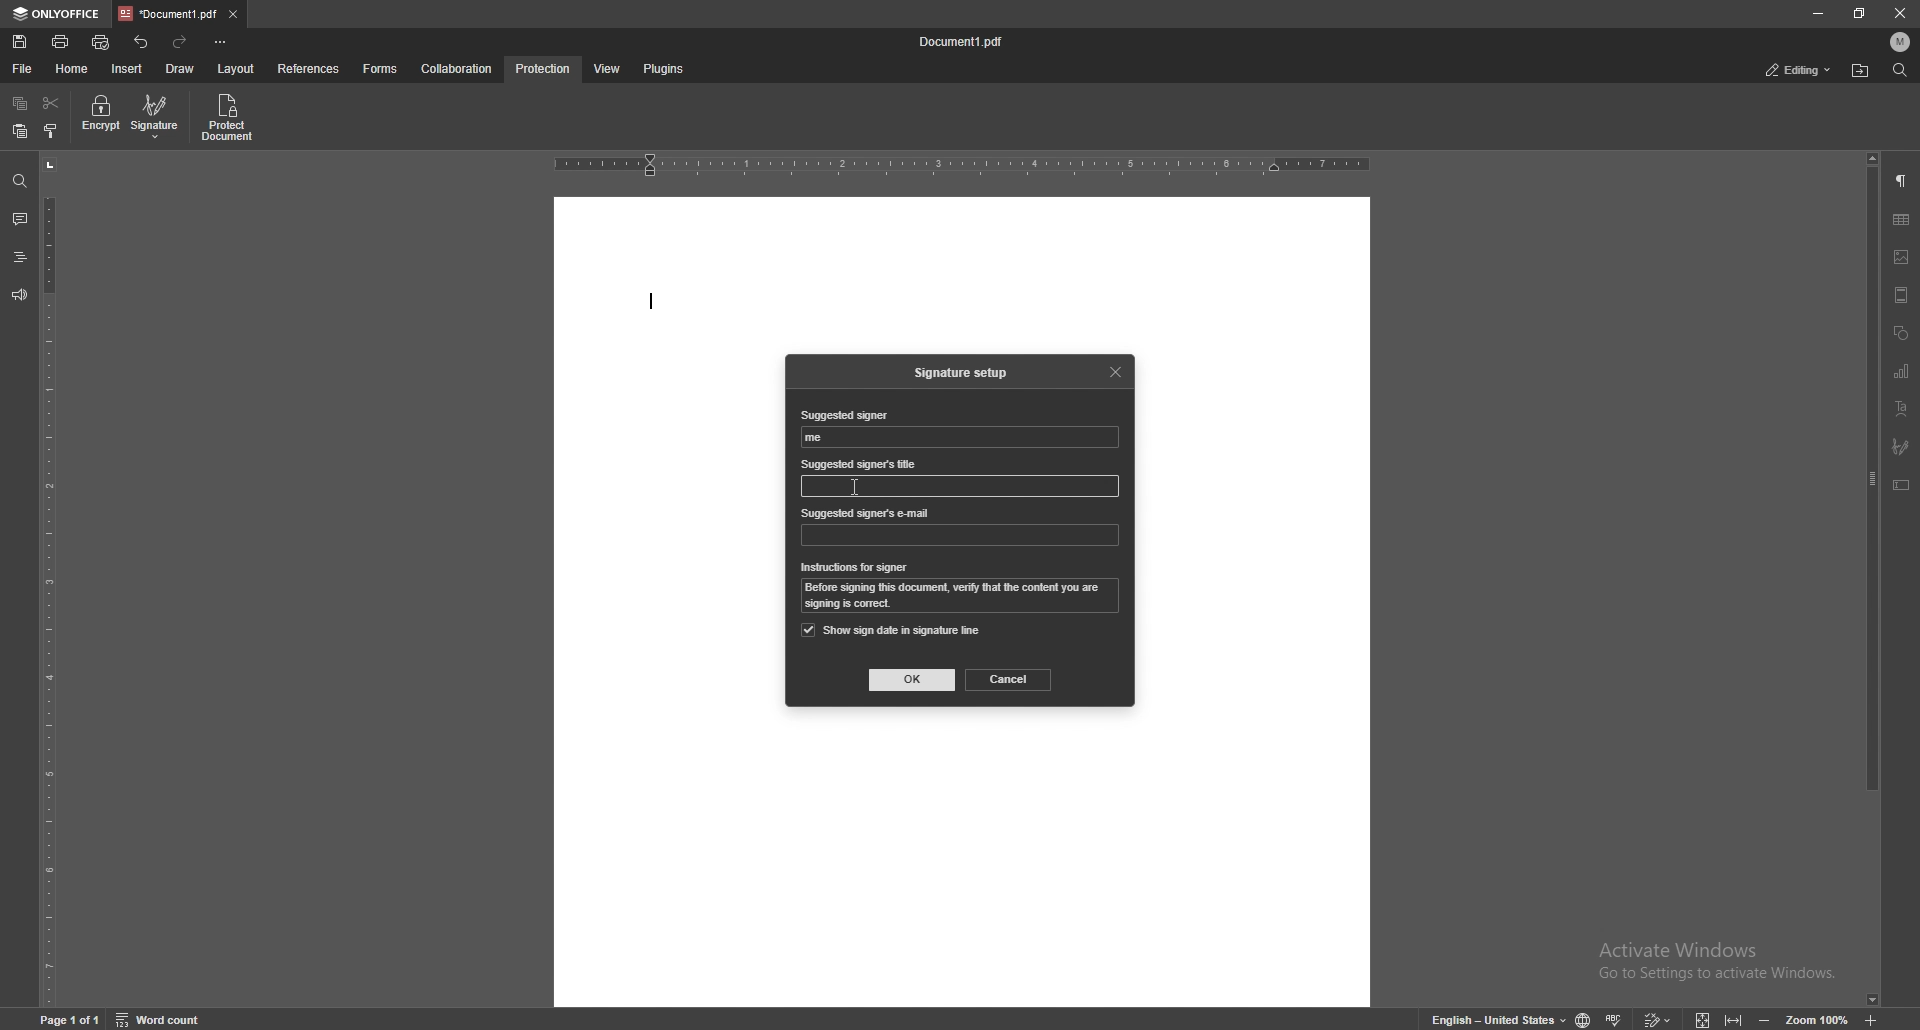 The height and width of the screenshot is (1030, 1920). Describe the element at coordinates (1803, 1019) in the screenshot. I see `zoom` at that location.